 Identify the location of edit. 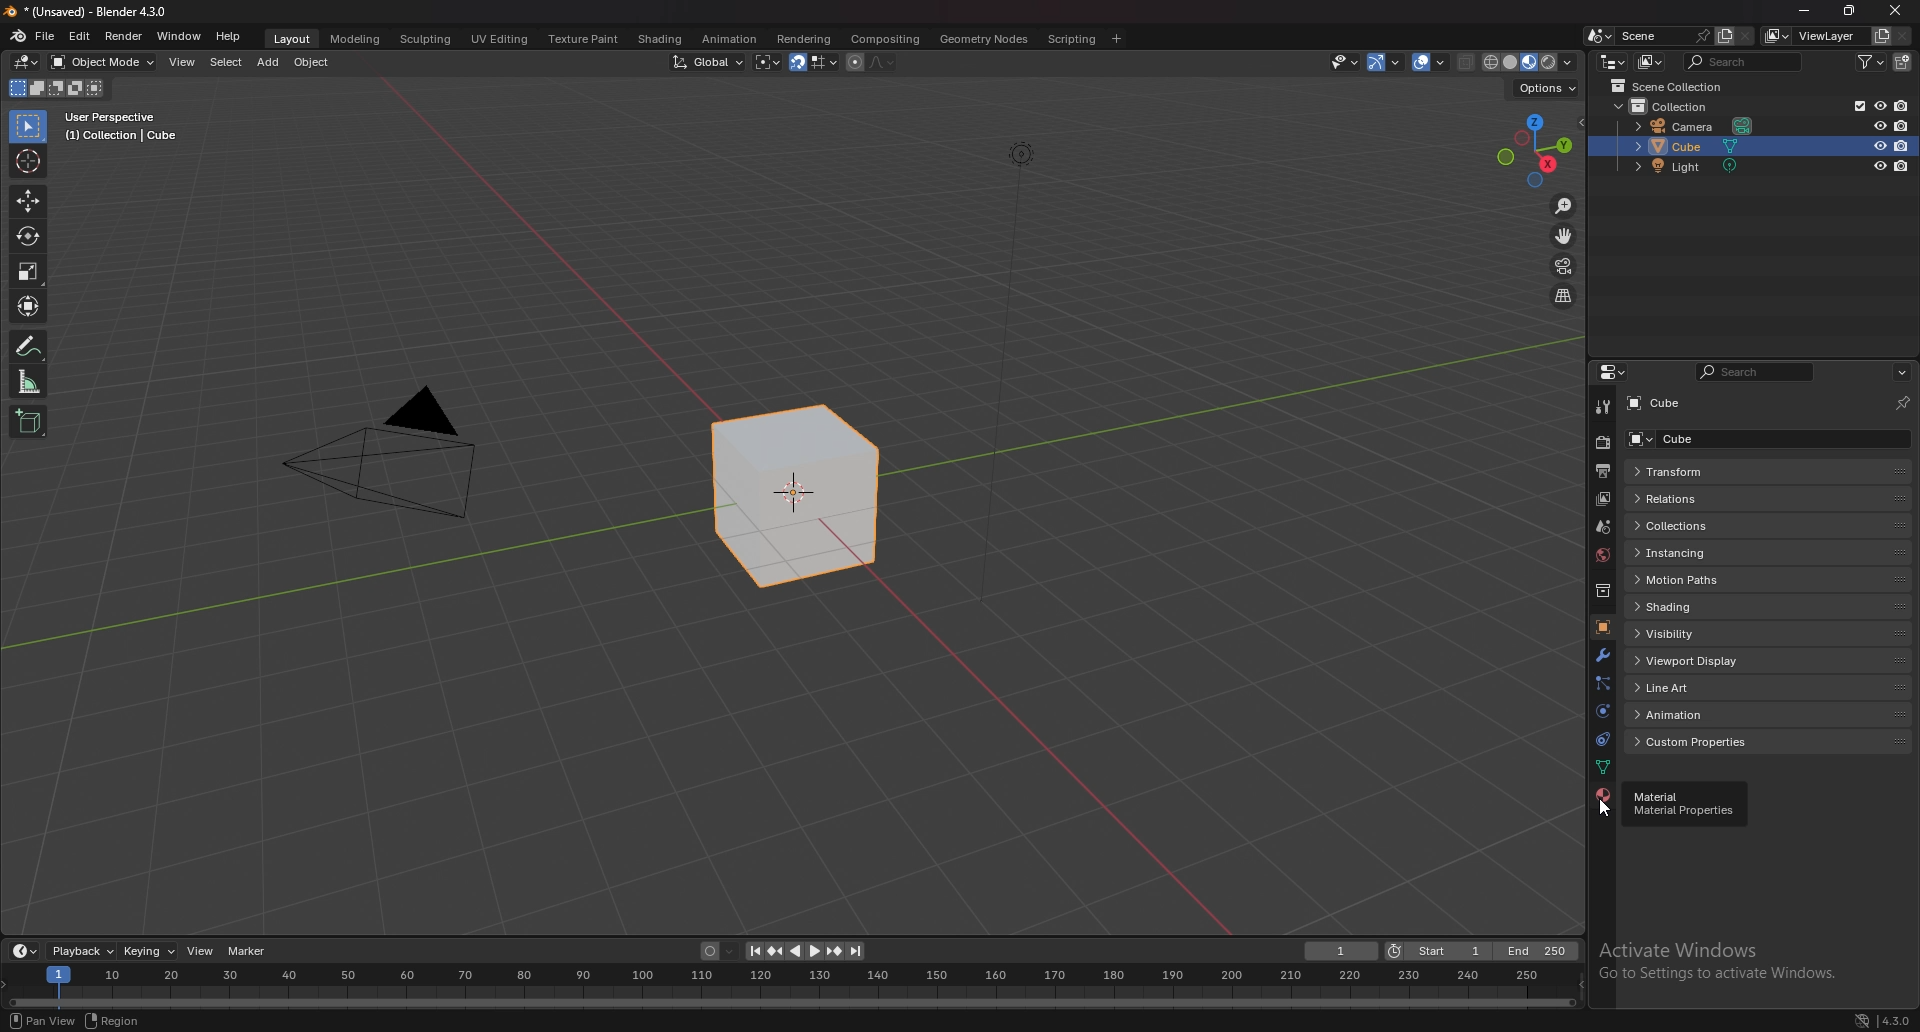
(82, 36).